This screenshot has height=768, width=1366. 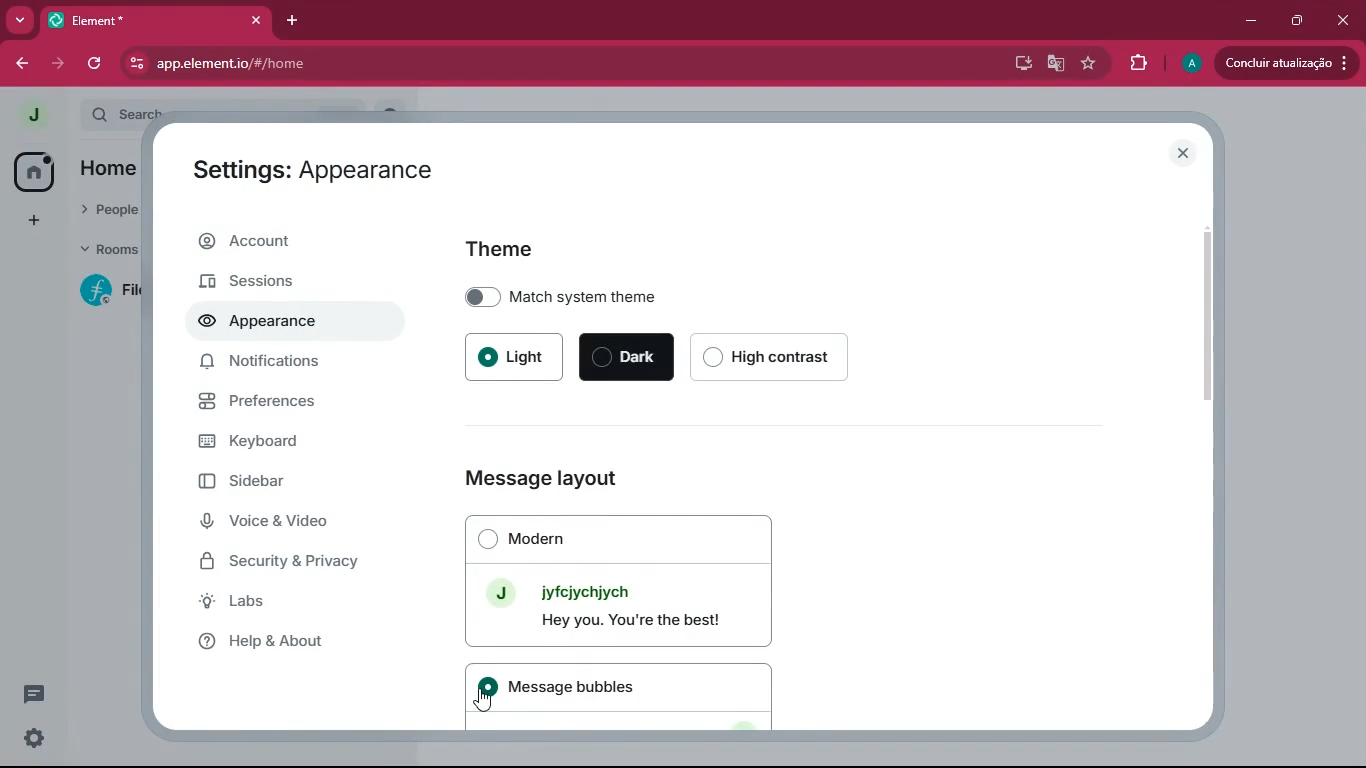 I want to click on Cursor, so click(x=484, y=700).